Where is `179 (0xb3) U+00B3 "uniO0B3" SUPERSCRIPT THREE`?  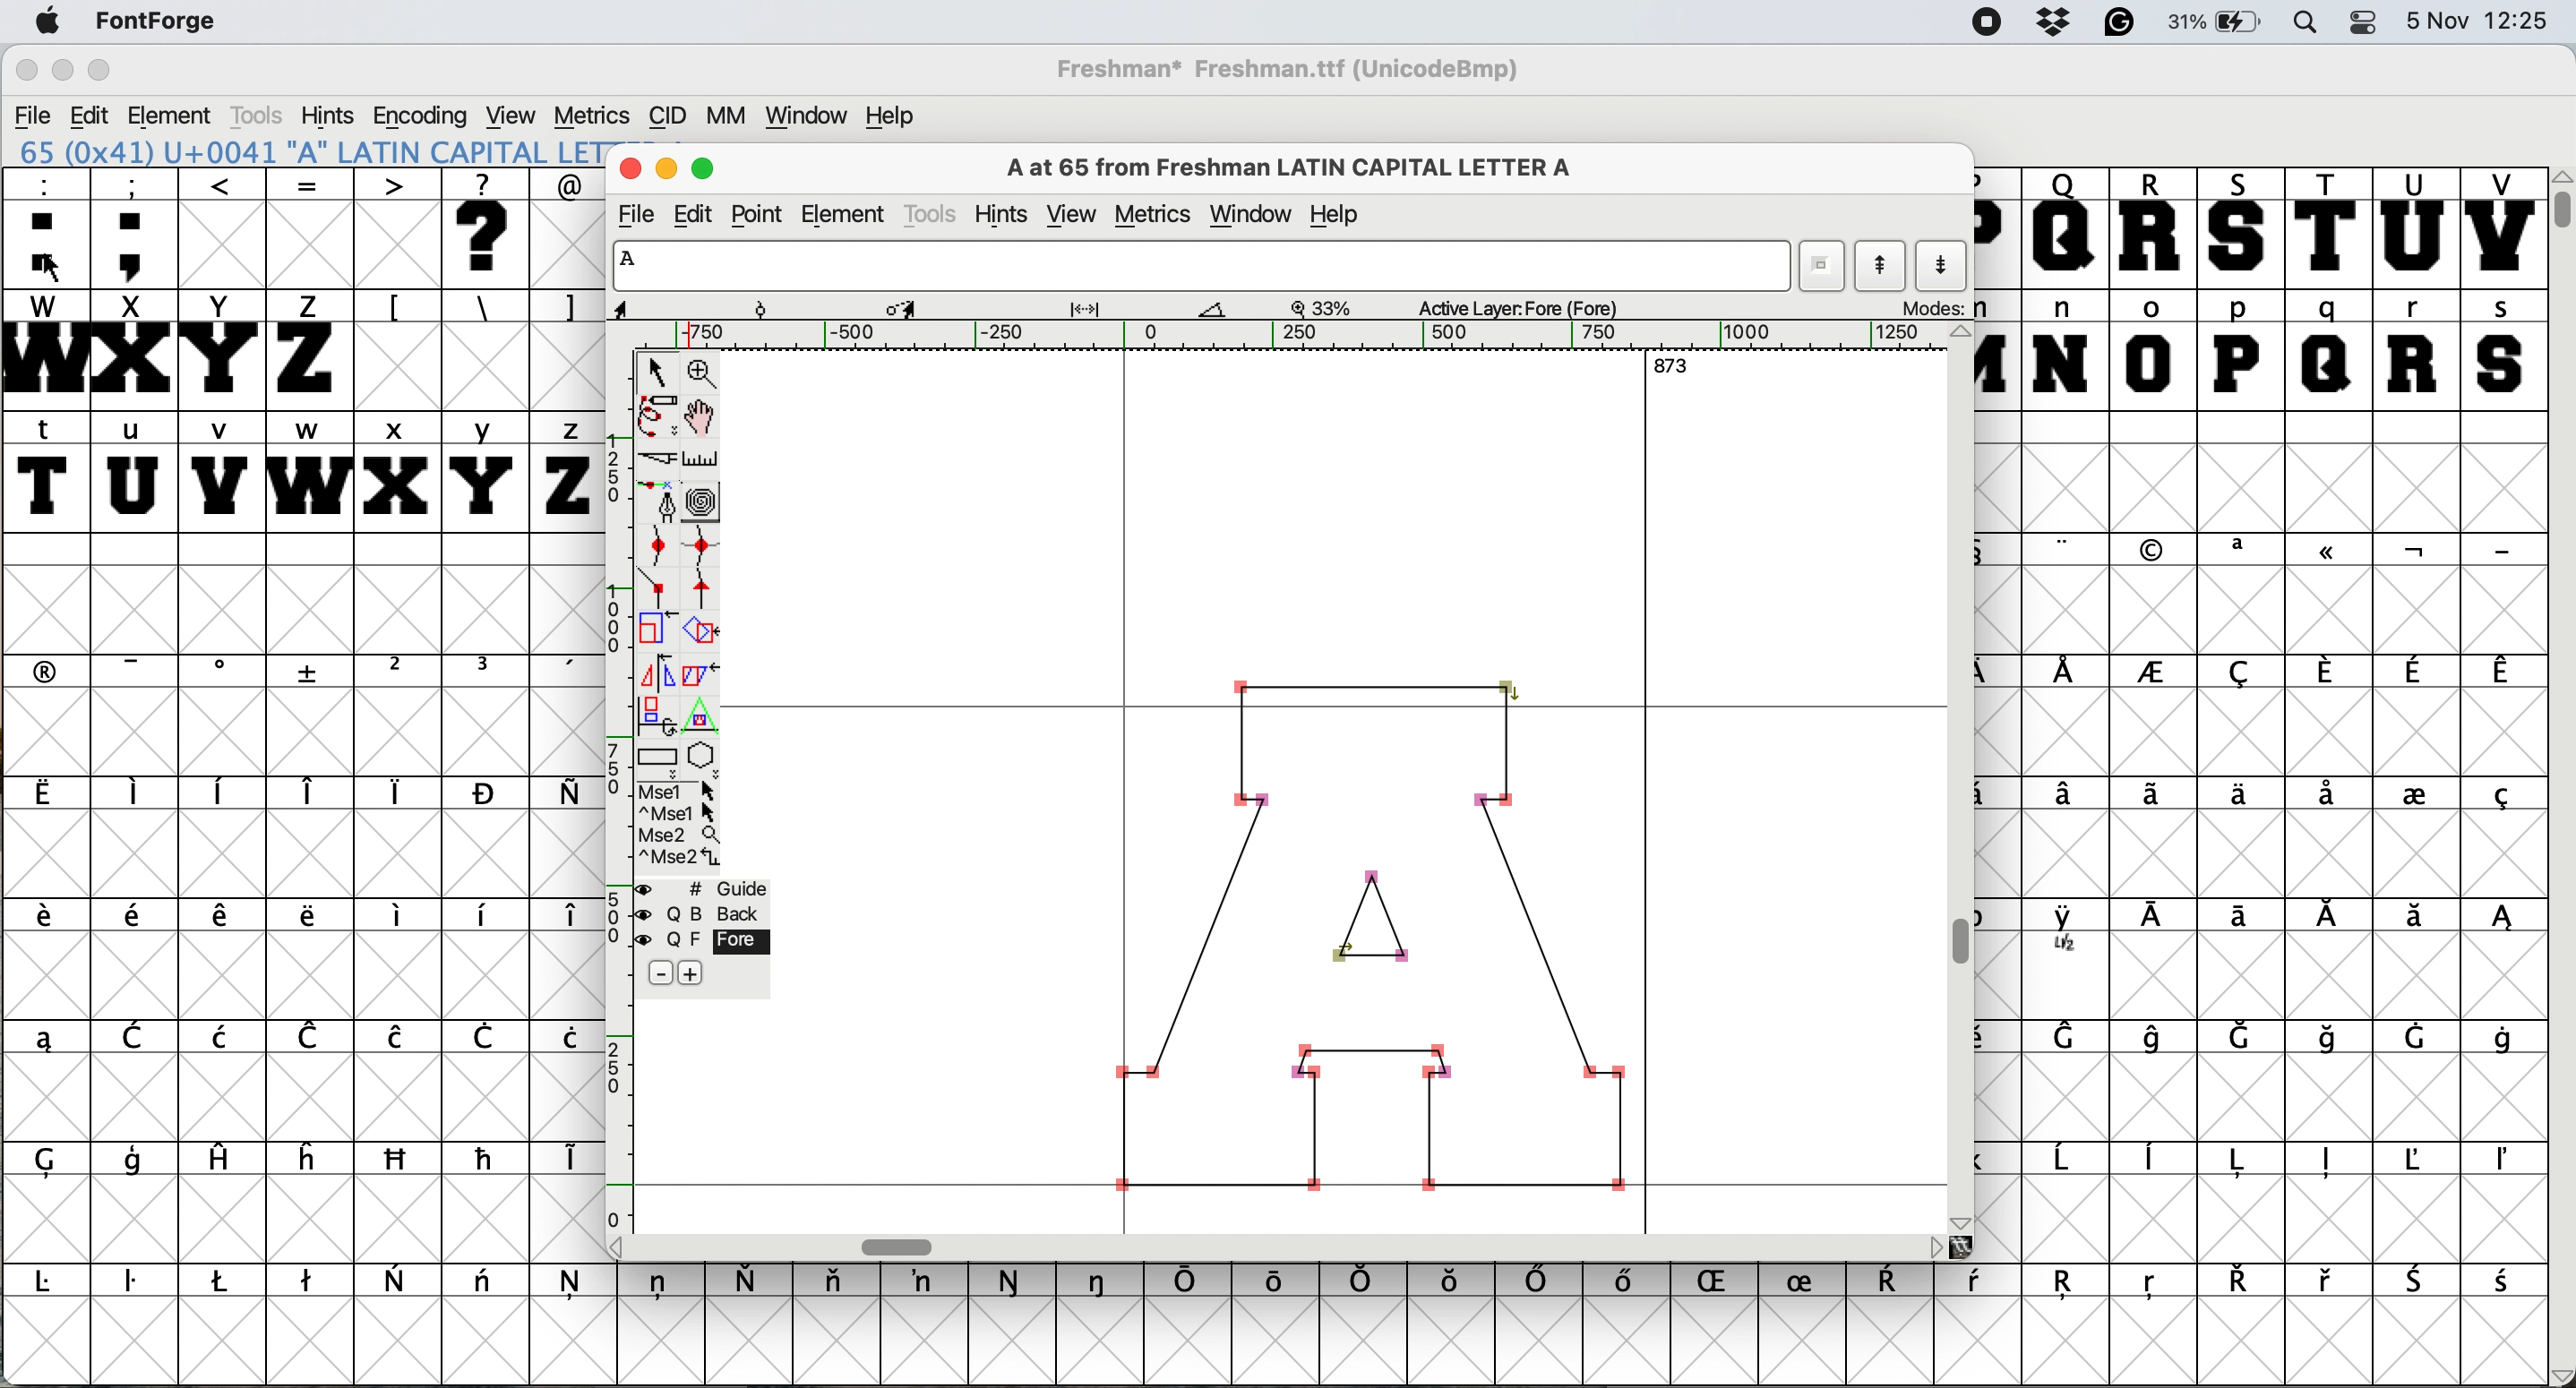
179 (0xb3) U+00B3 "uniO0B3" SUPERSCRIPT THREE is located at coordinates (305, 151).